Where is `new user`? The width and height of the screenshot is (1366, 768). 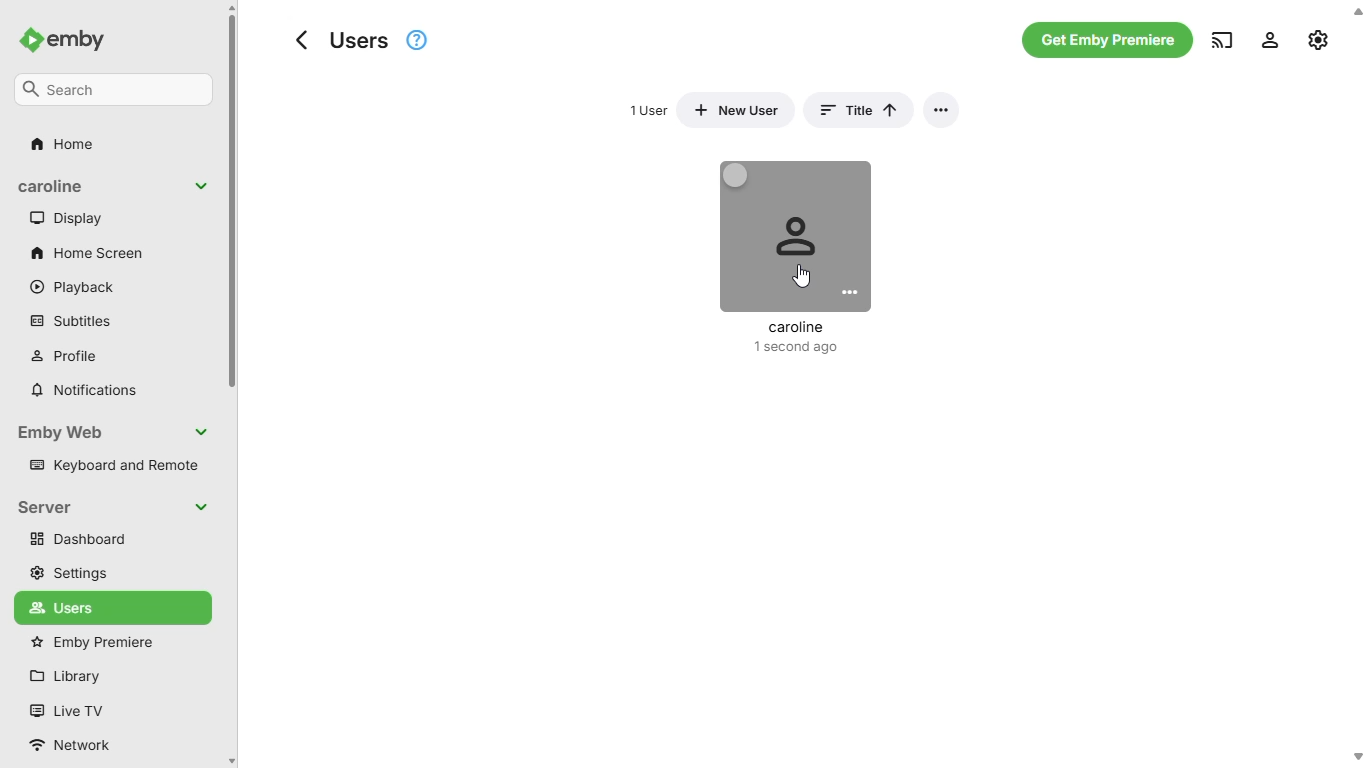
new user is located at coordinates (736, 111).